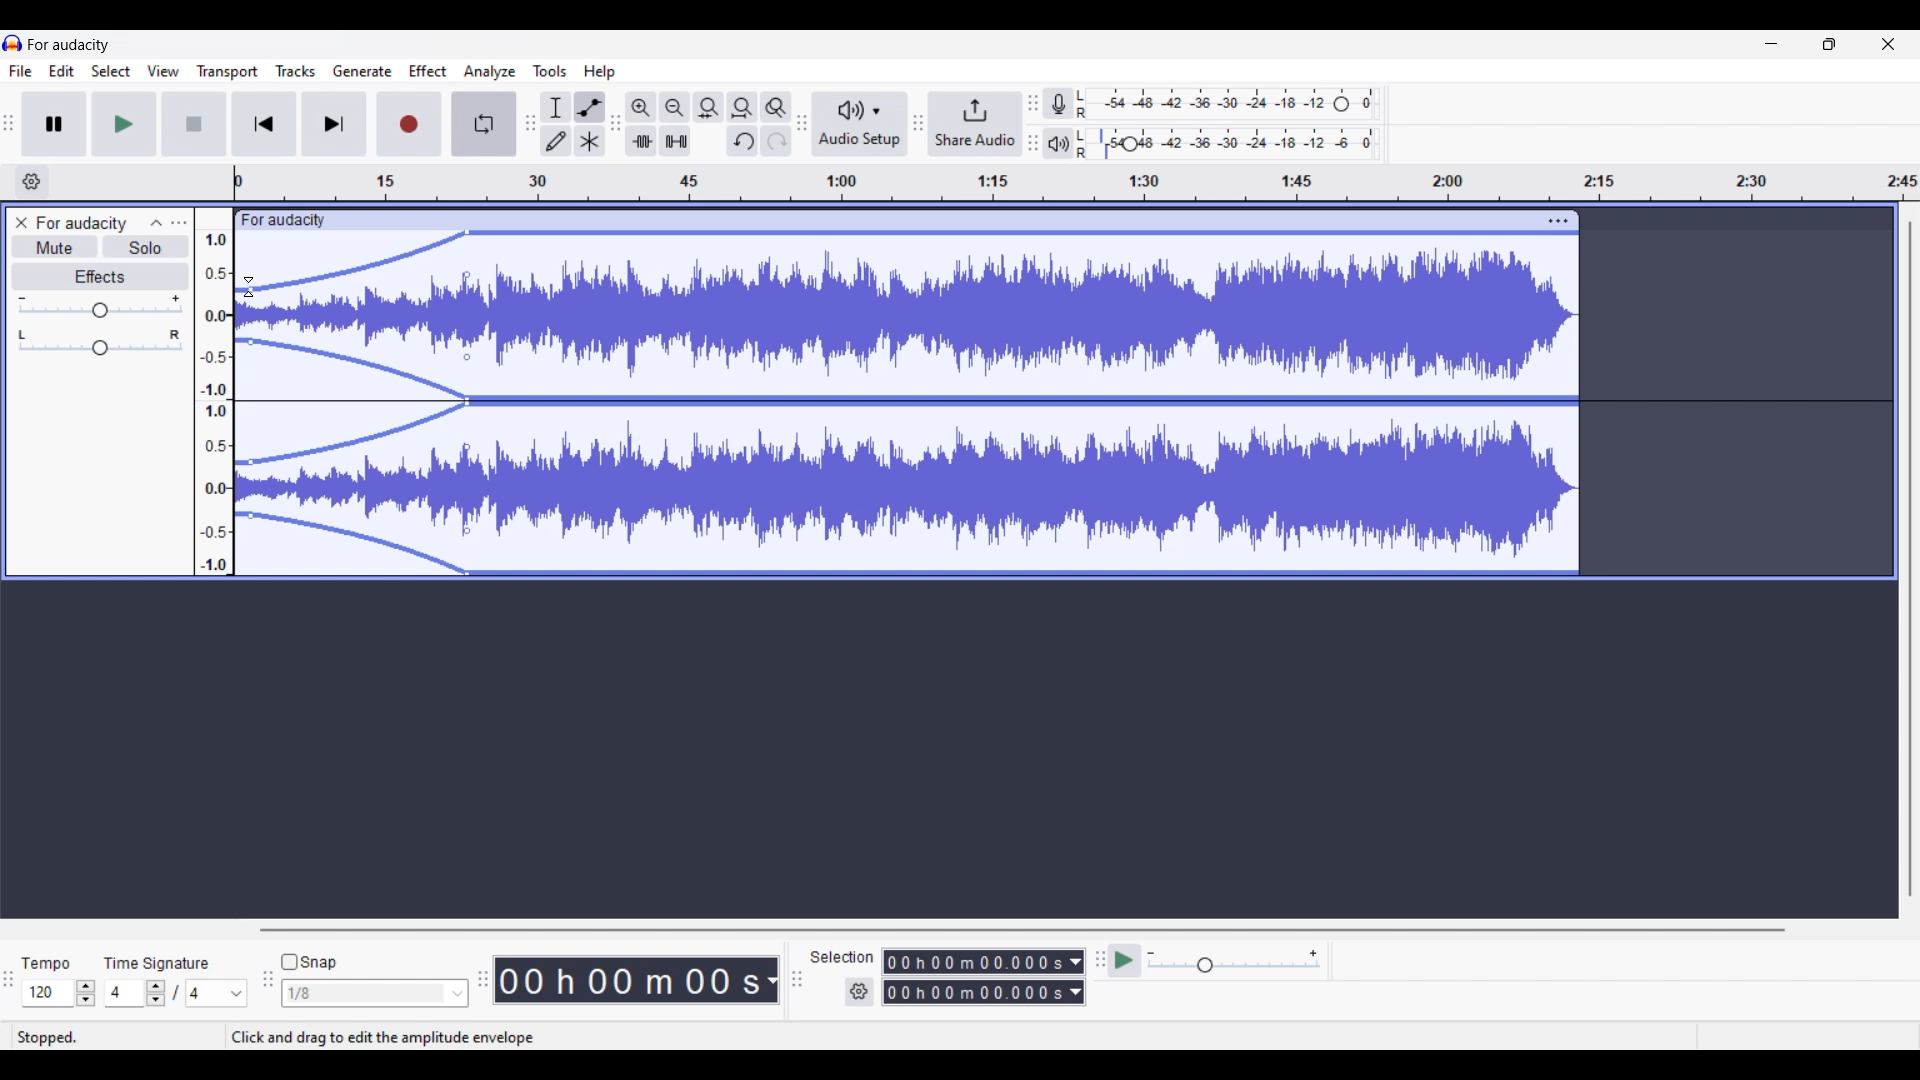  What do you see at coordinates (1559, 221) in the screenshot?
I see `Track settings` at bounding box center [1559, 221].